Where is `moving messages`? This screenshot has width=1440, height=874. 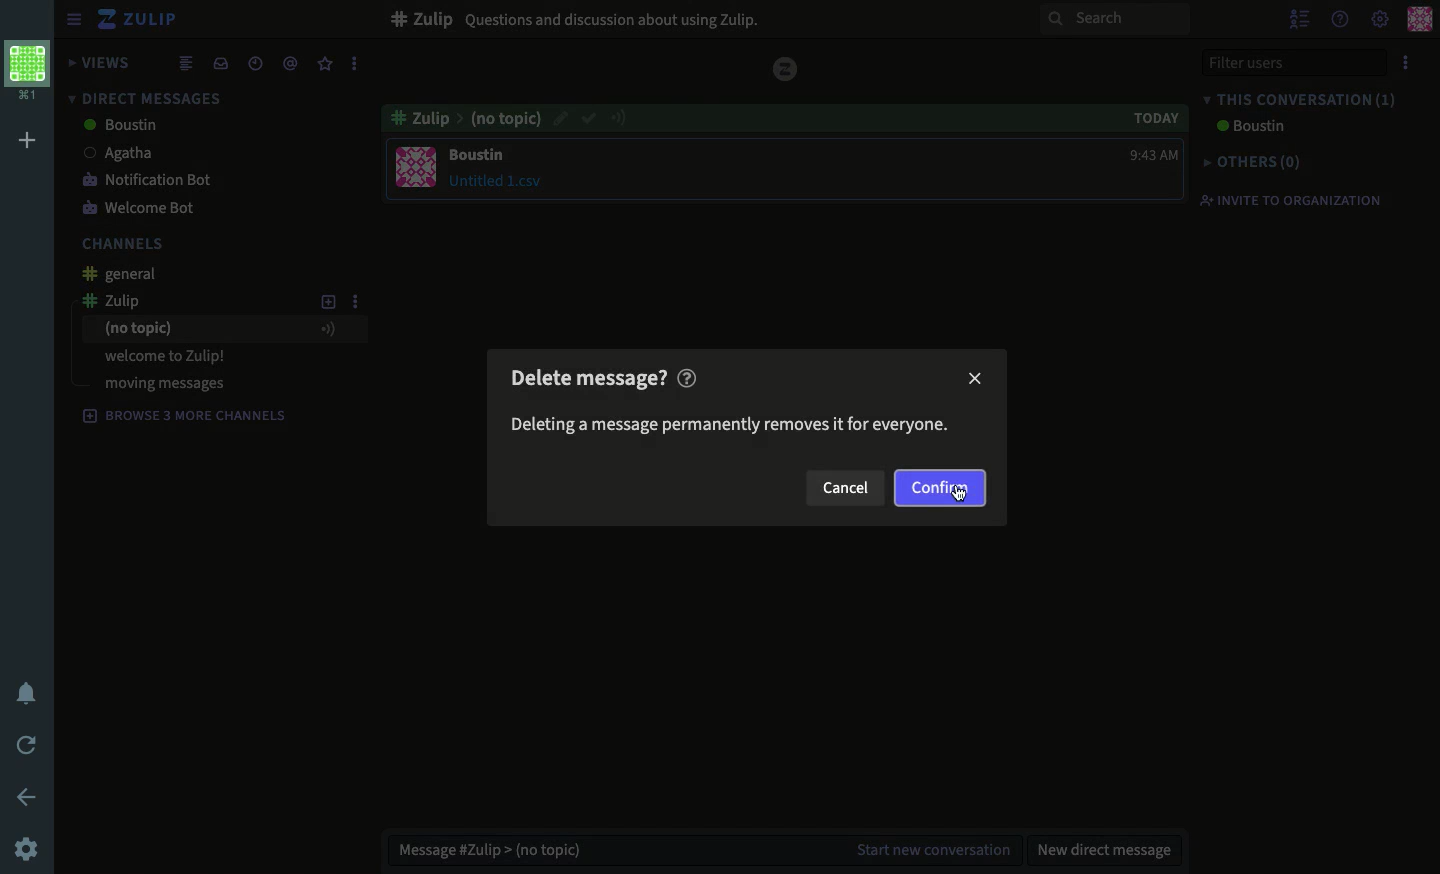 moving messages is located at coordinates (165, 383).